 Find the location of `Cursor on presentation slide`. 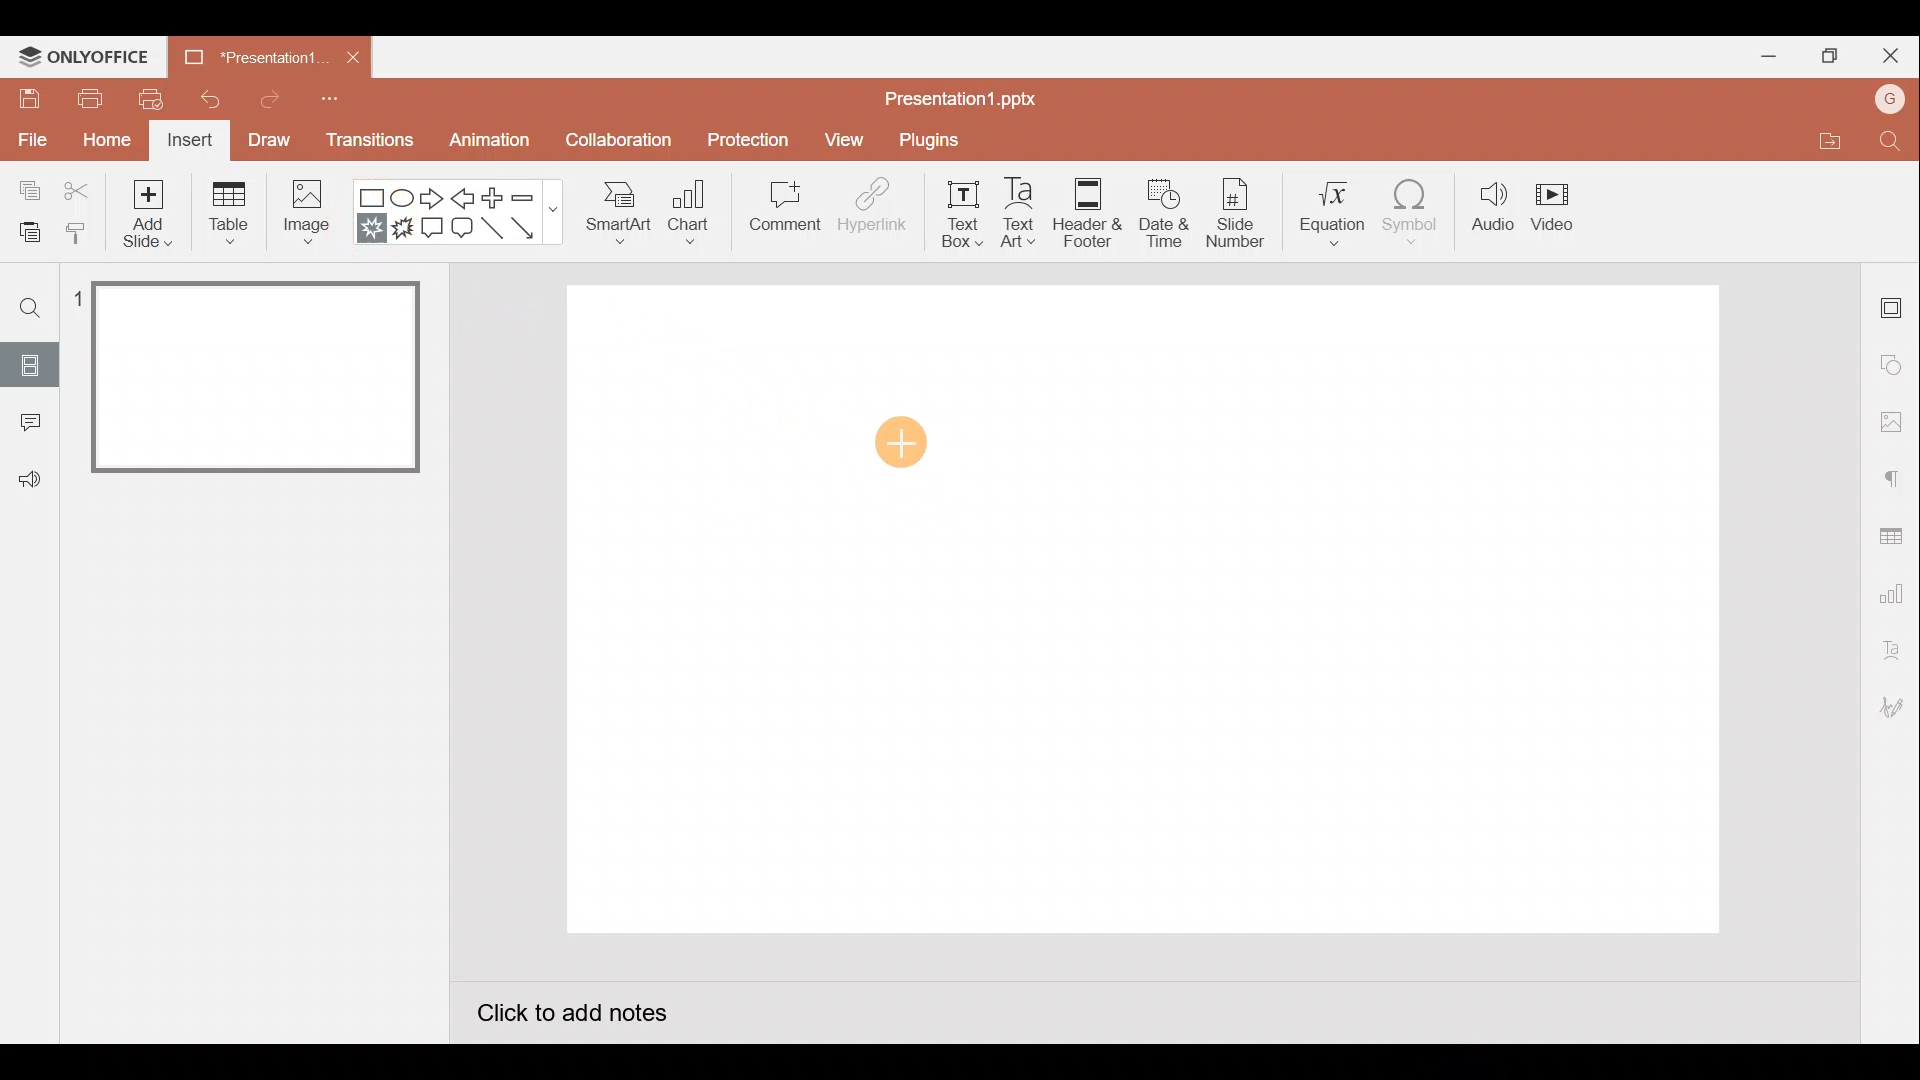

Cursor on presentation slide is located at coordinates (897, 441).